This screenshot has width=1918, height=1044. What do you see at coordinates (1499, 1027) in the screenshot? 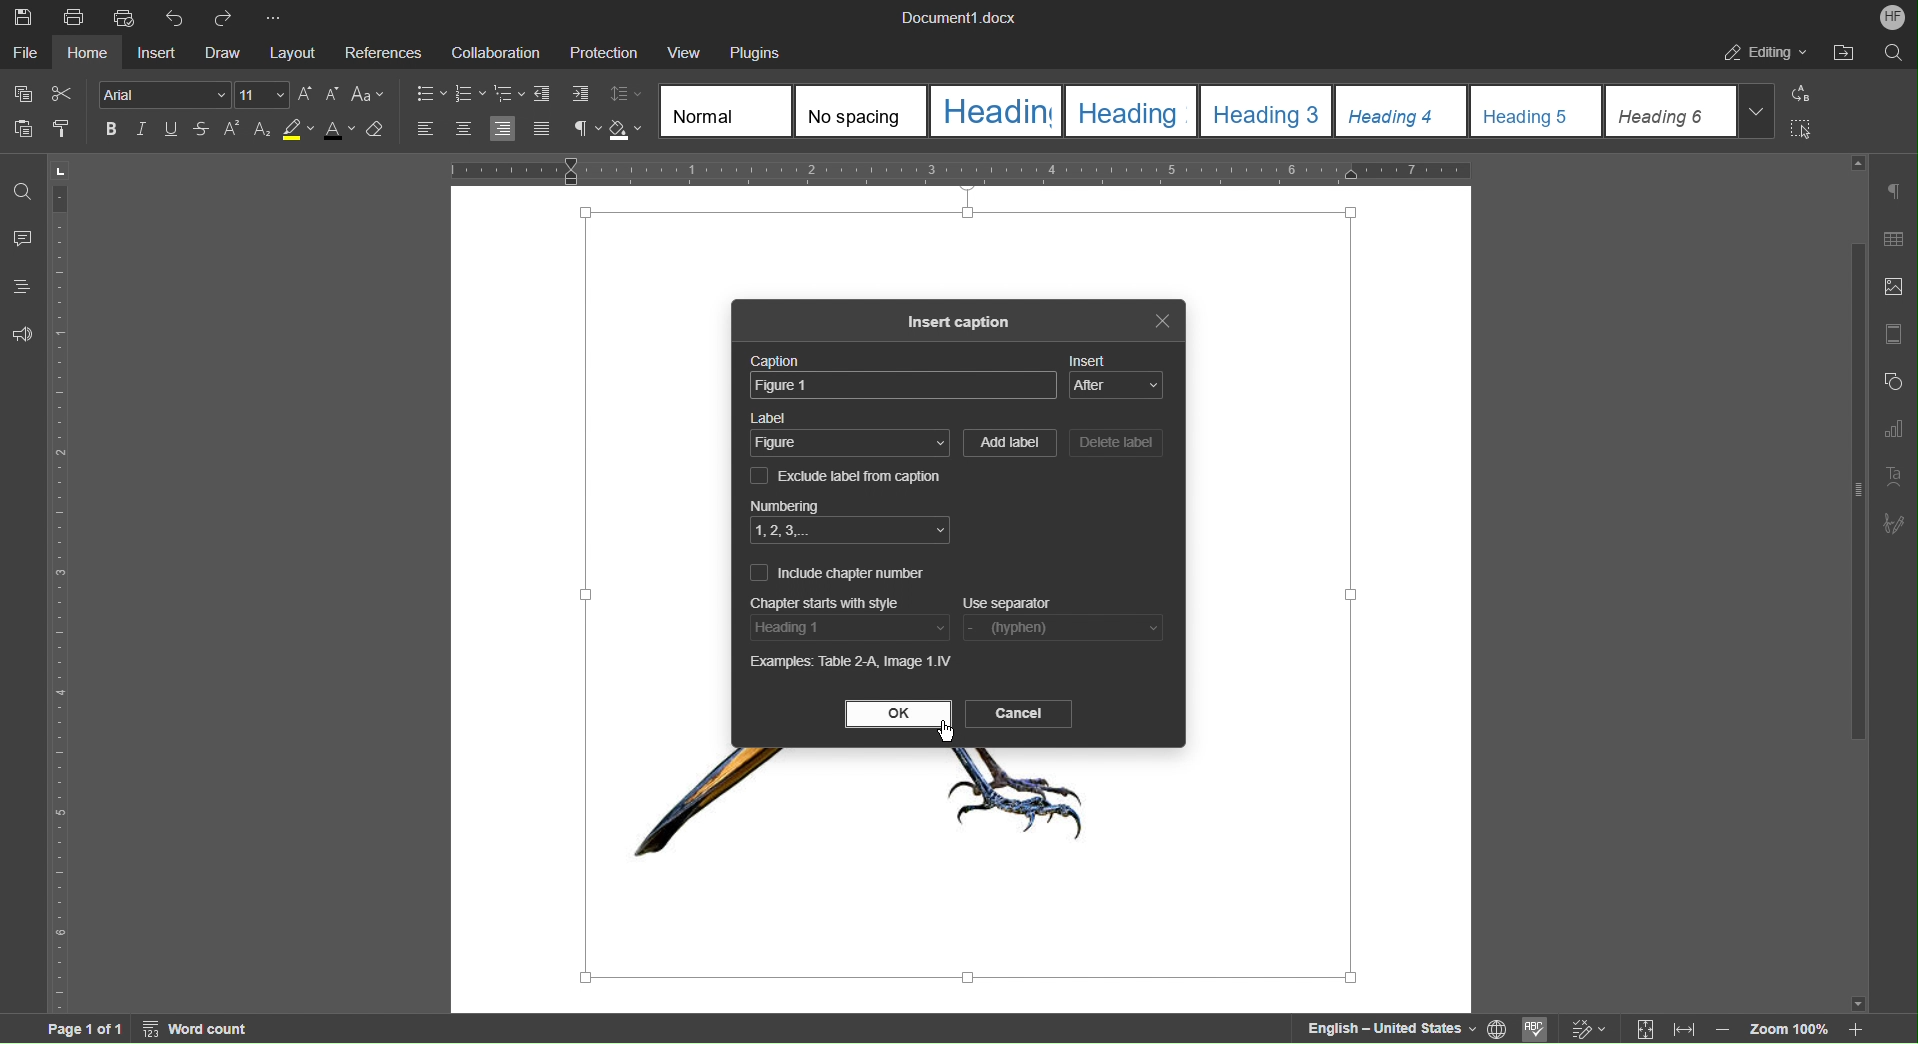
I see `Set Document Language` at bounding box center [1499, 1027].